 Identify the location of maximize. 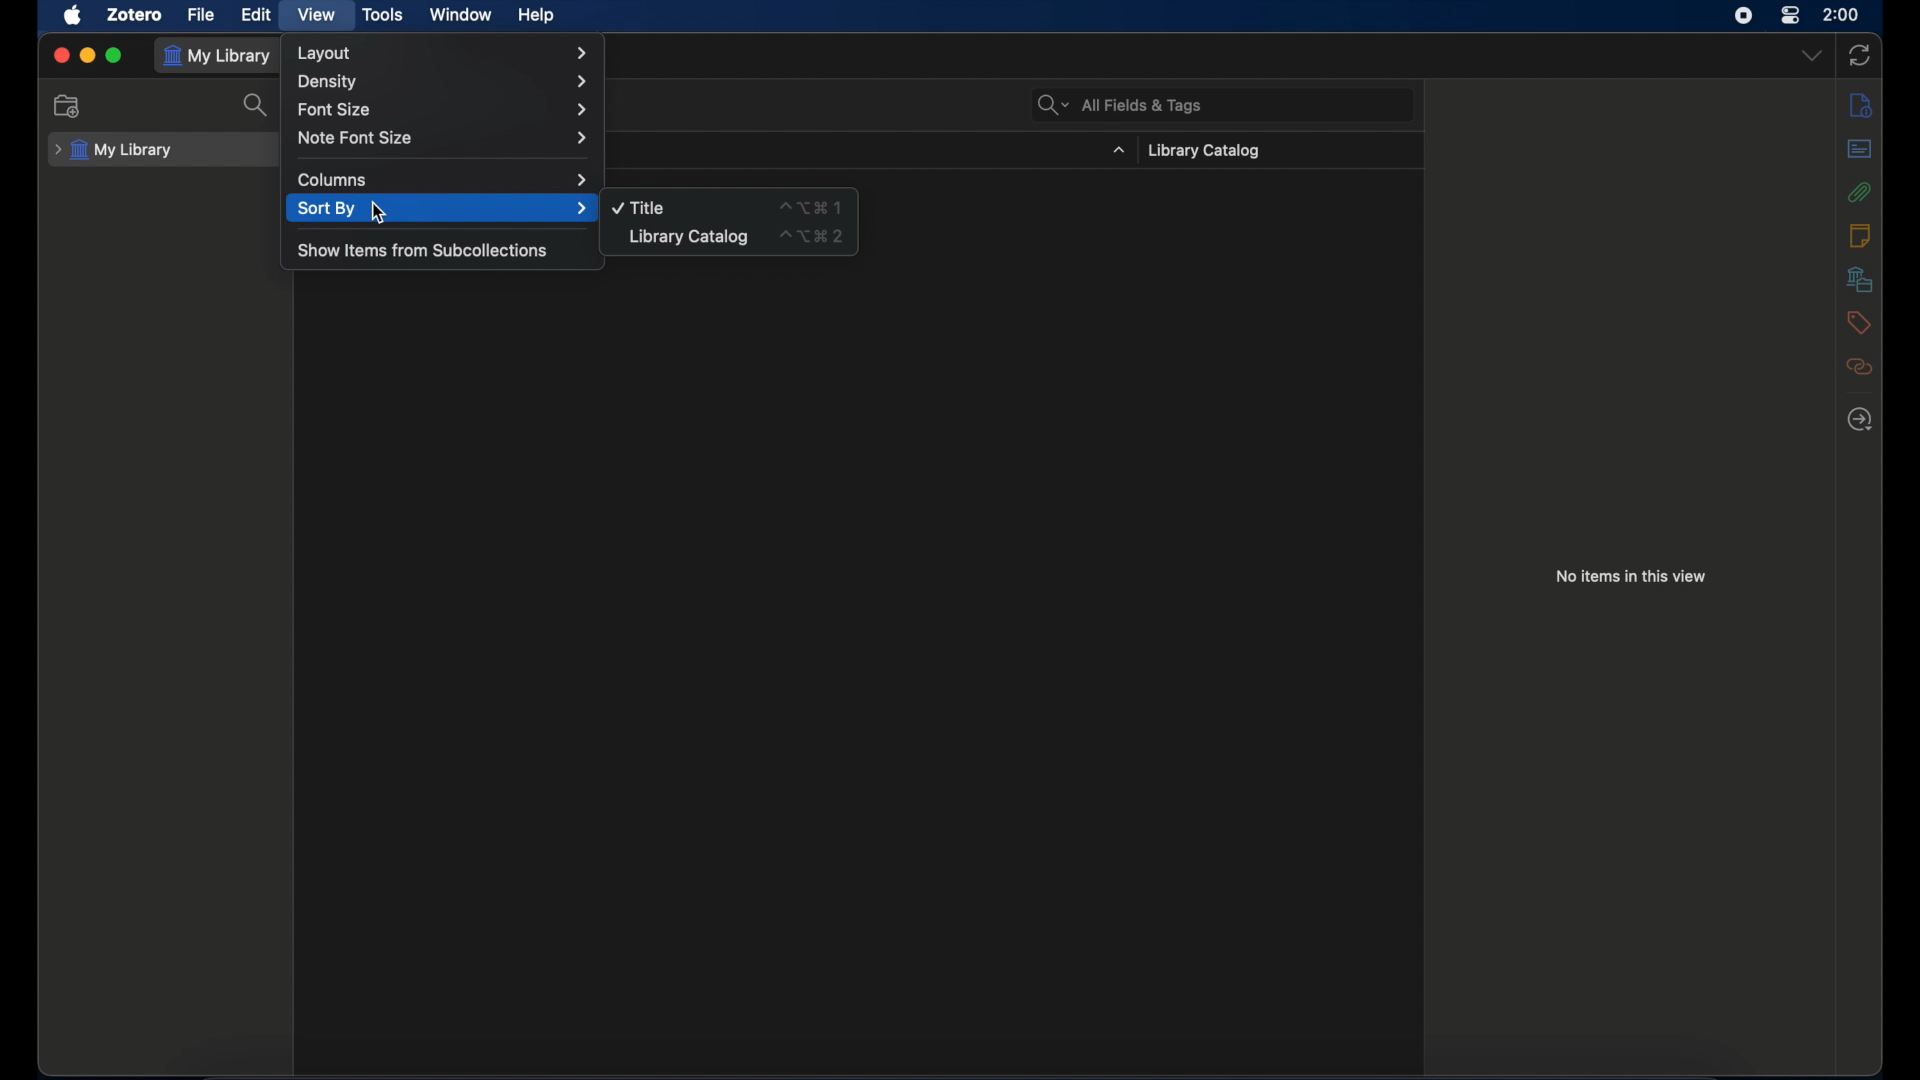
(113, 53).